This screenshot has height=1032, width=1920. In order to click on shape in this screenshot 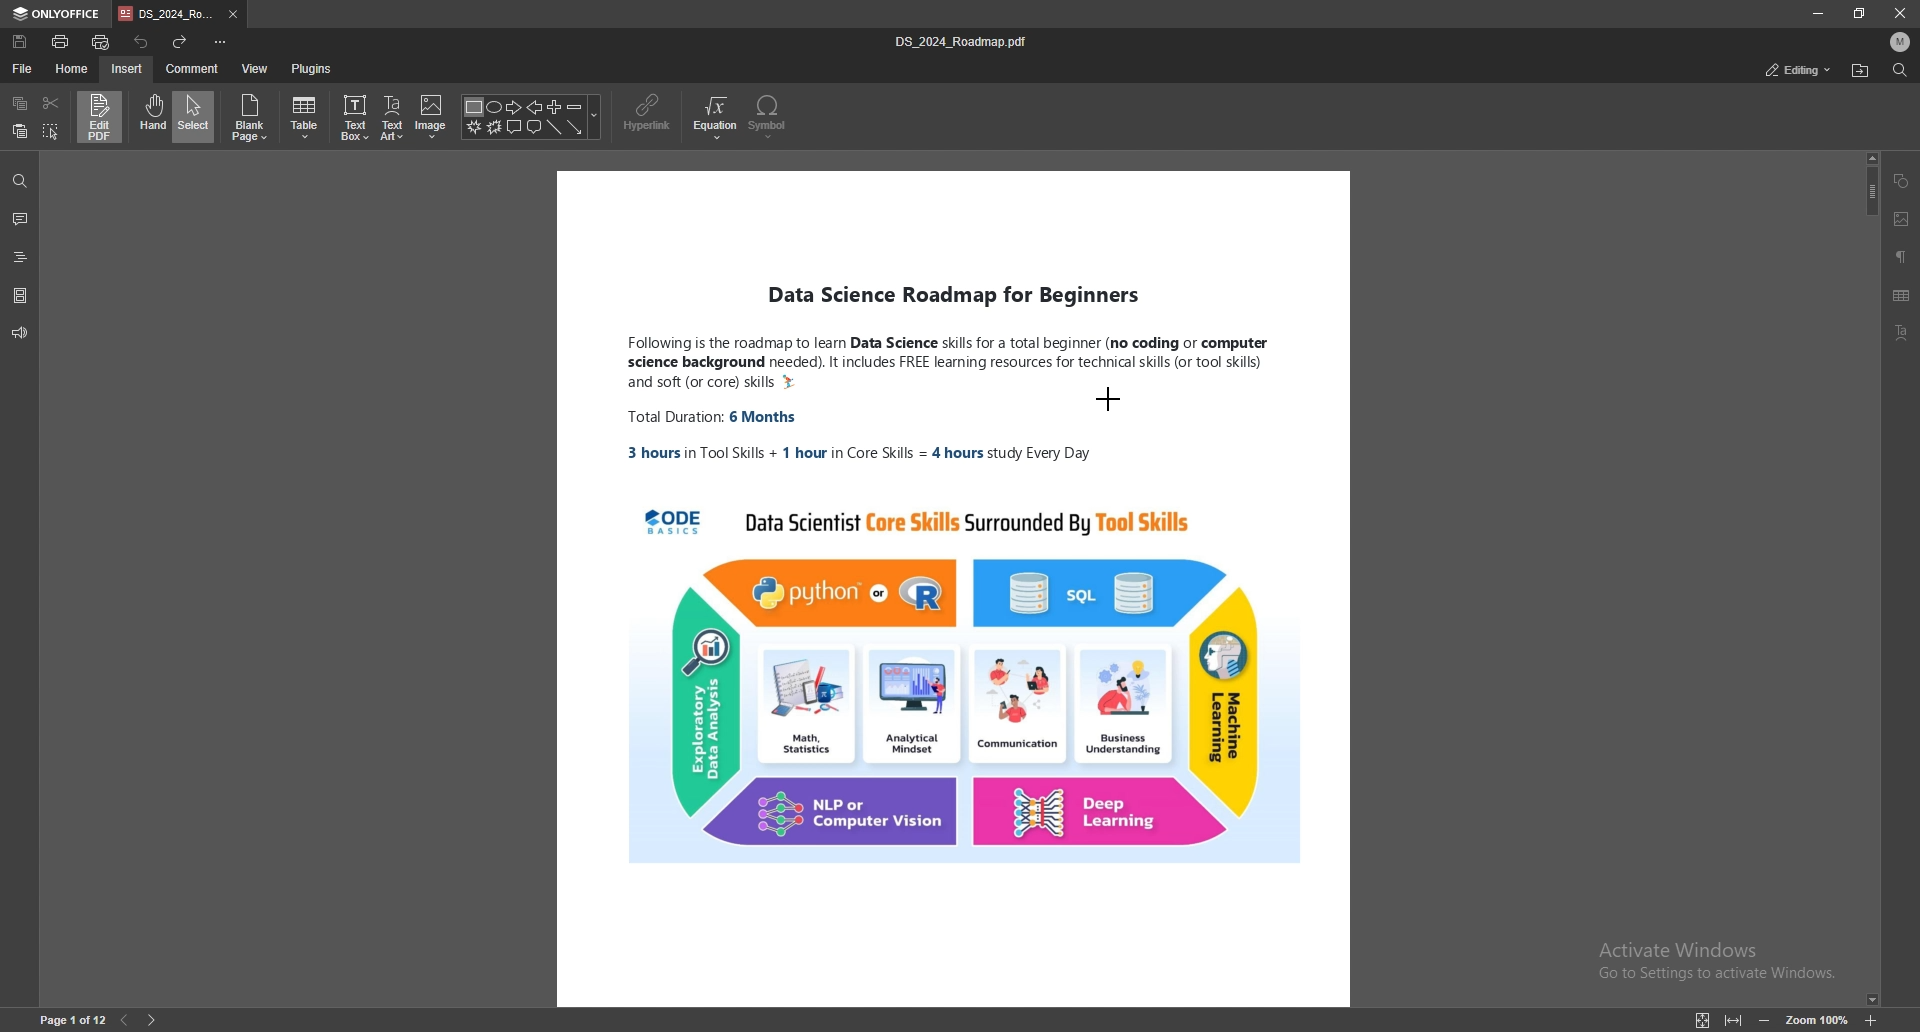, I will do `click(1903, 181)`.